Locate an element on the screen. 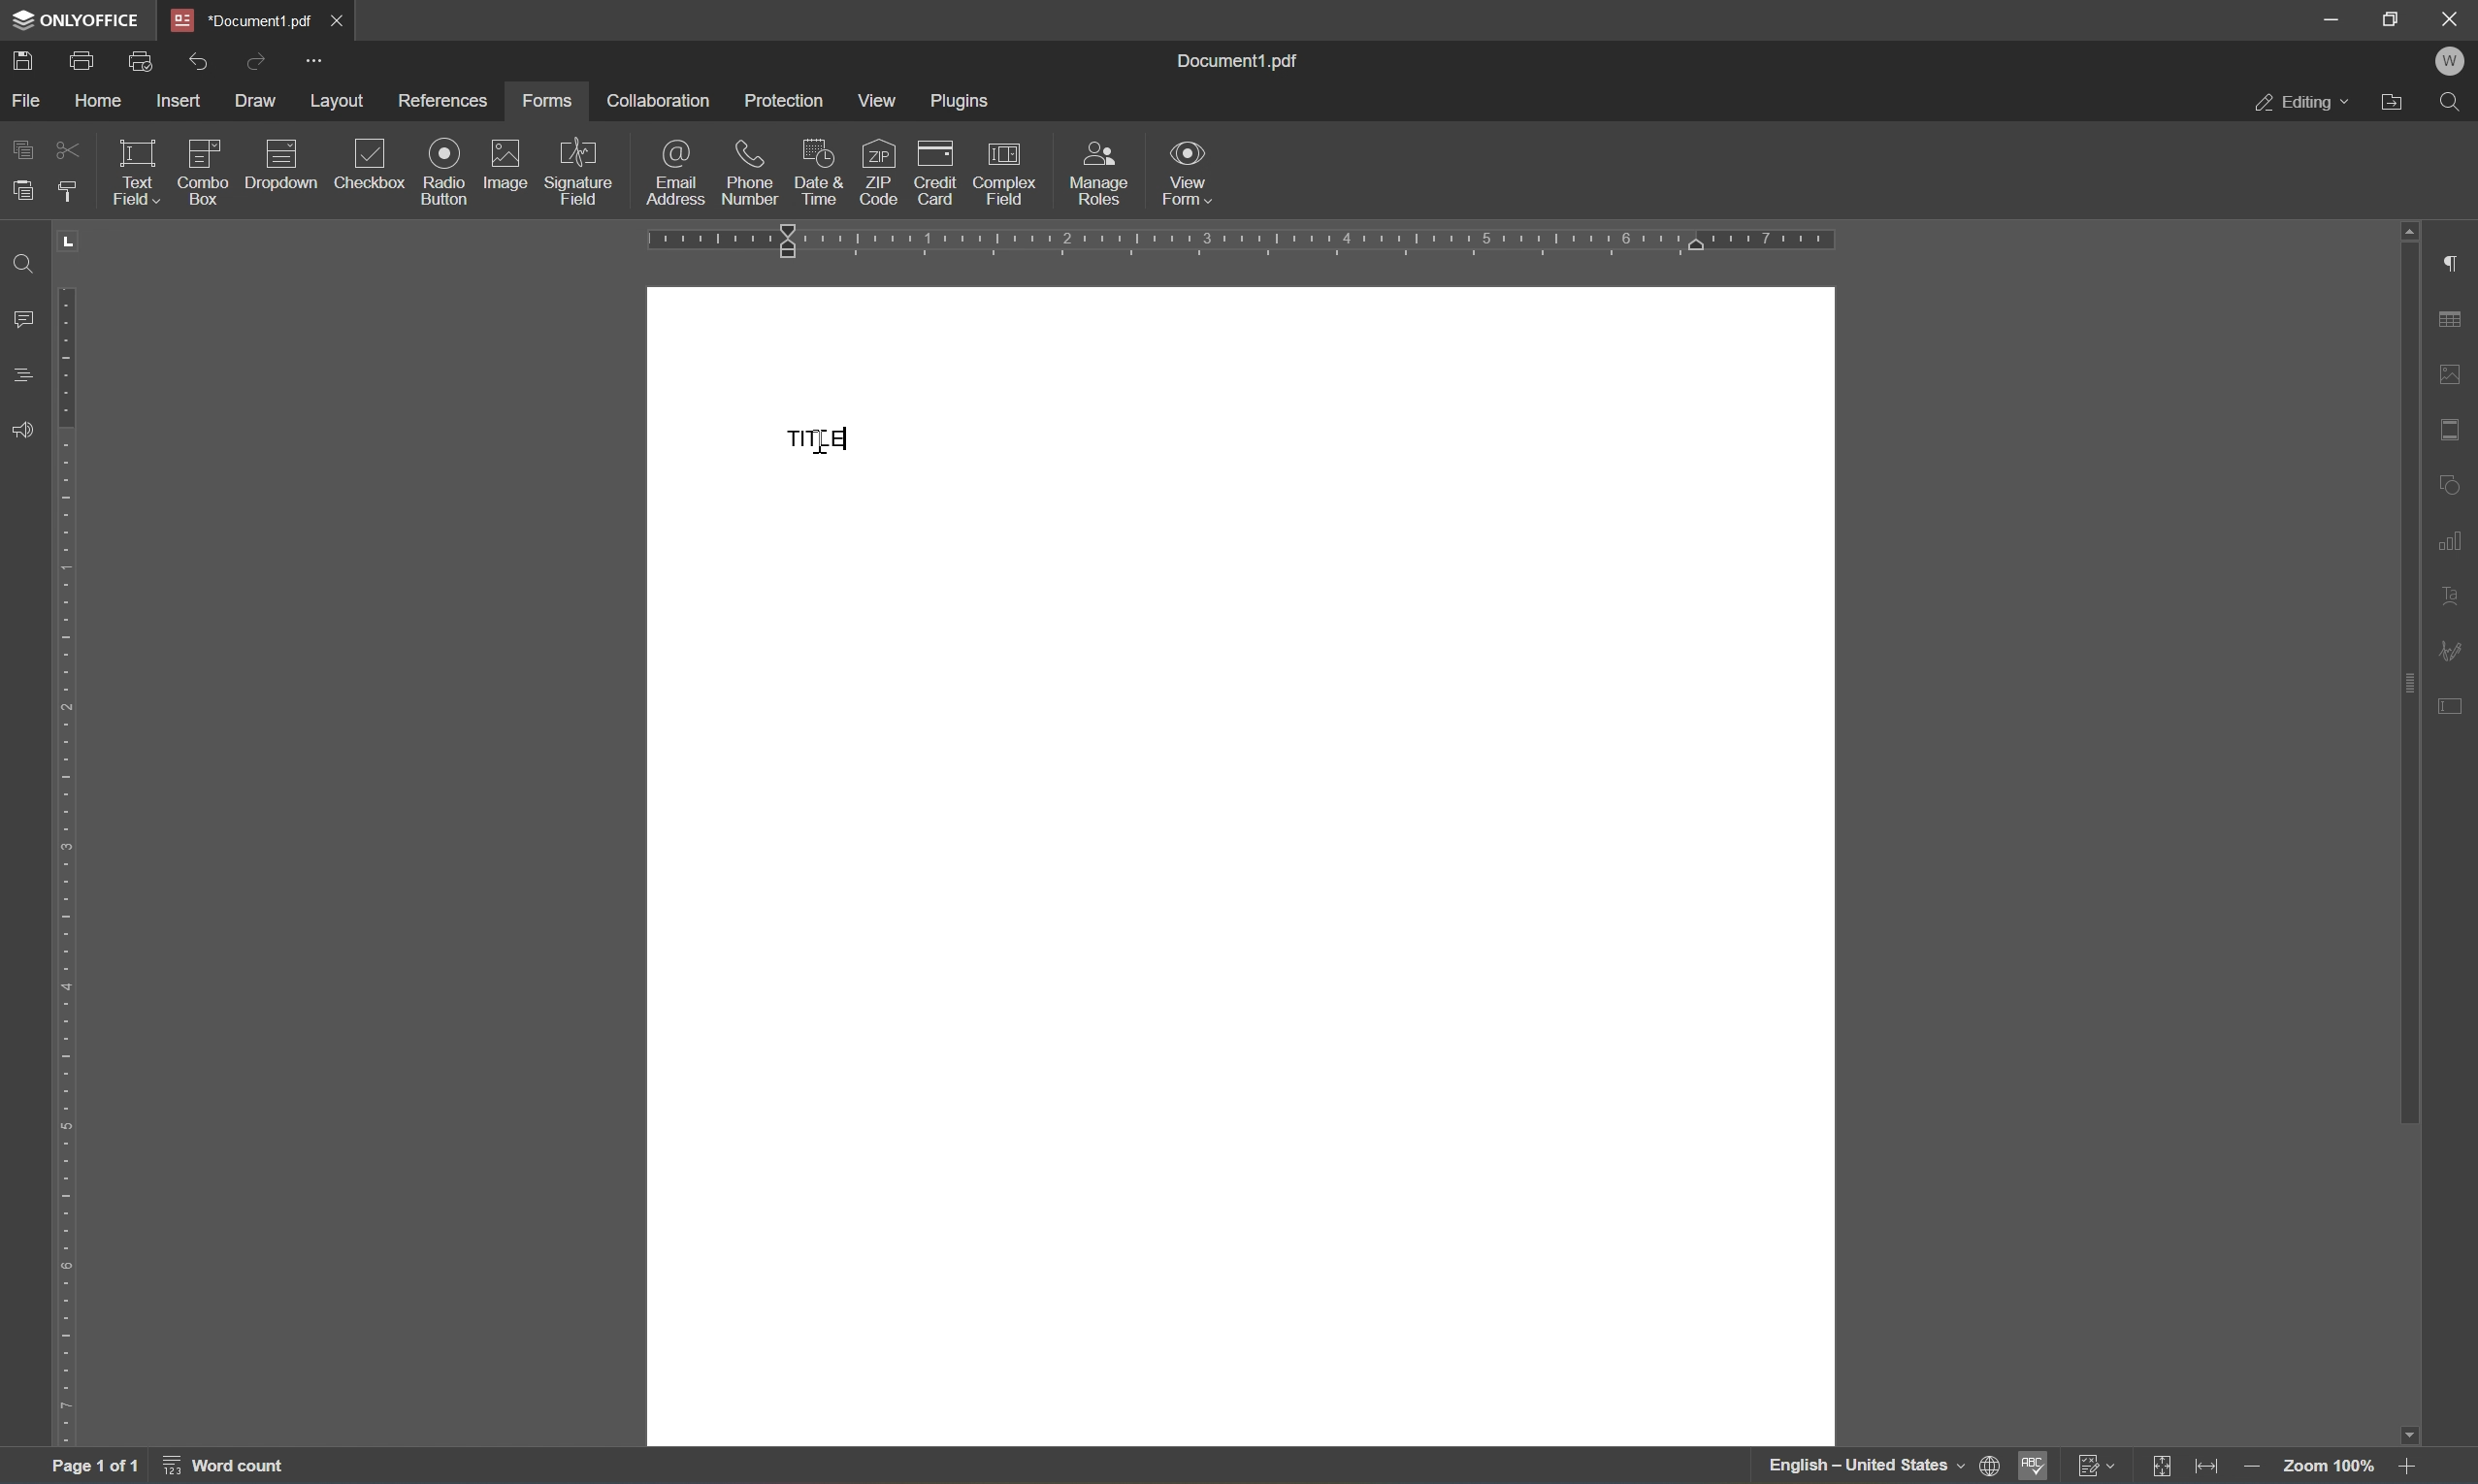 The height and width of the screenshot is (1484, 2478). ruler is located at coordinates (64, 863).